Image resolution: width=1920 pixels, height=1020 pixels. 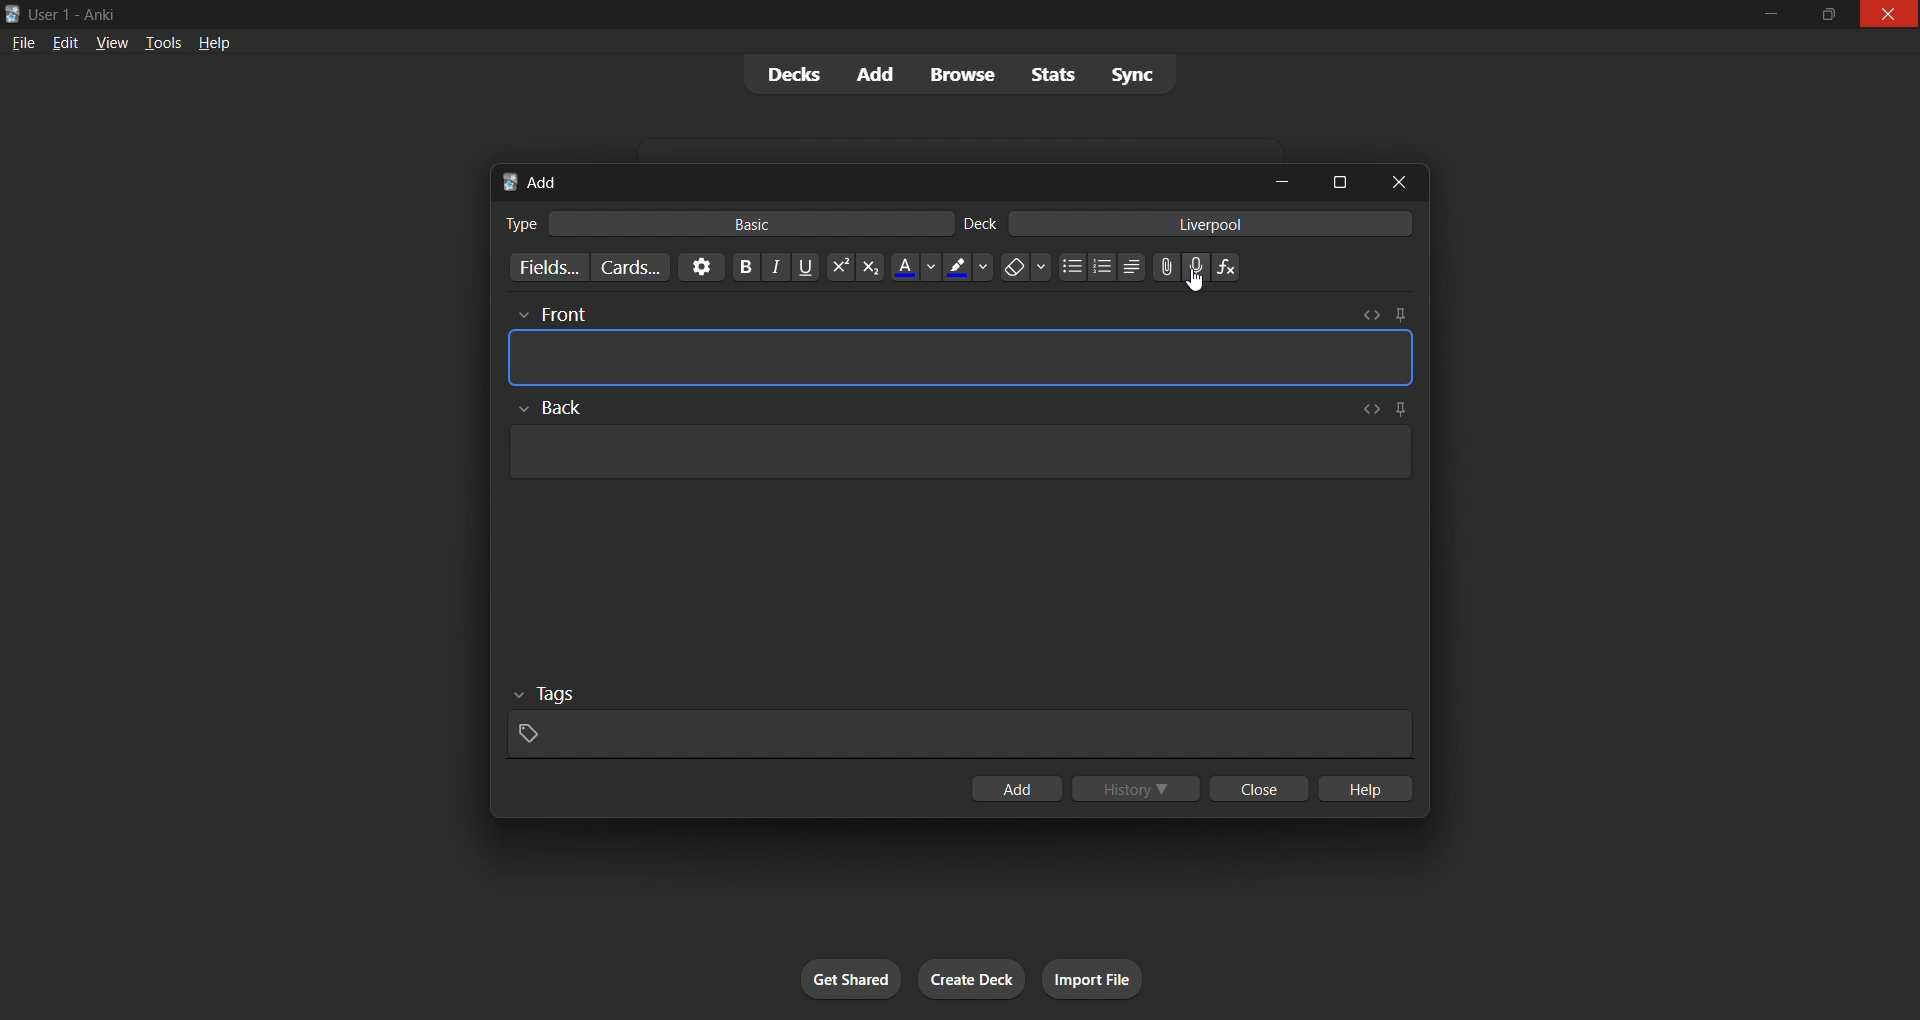 What do you see at coordinates (1372, 788) in the screenshot?
I see `help` at bounding box center [1372, 788].